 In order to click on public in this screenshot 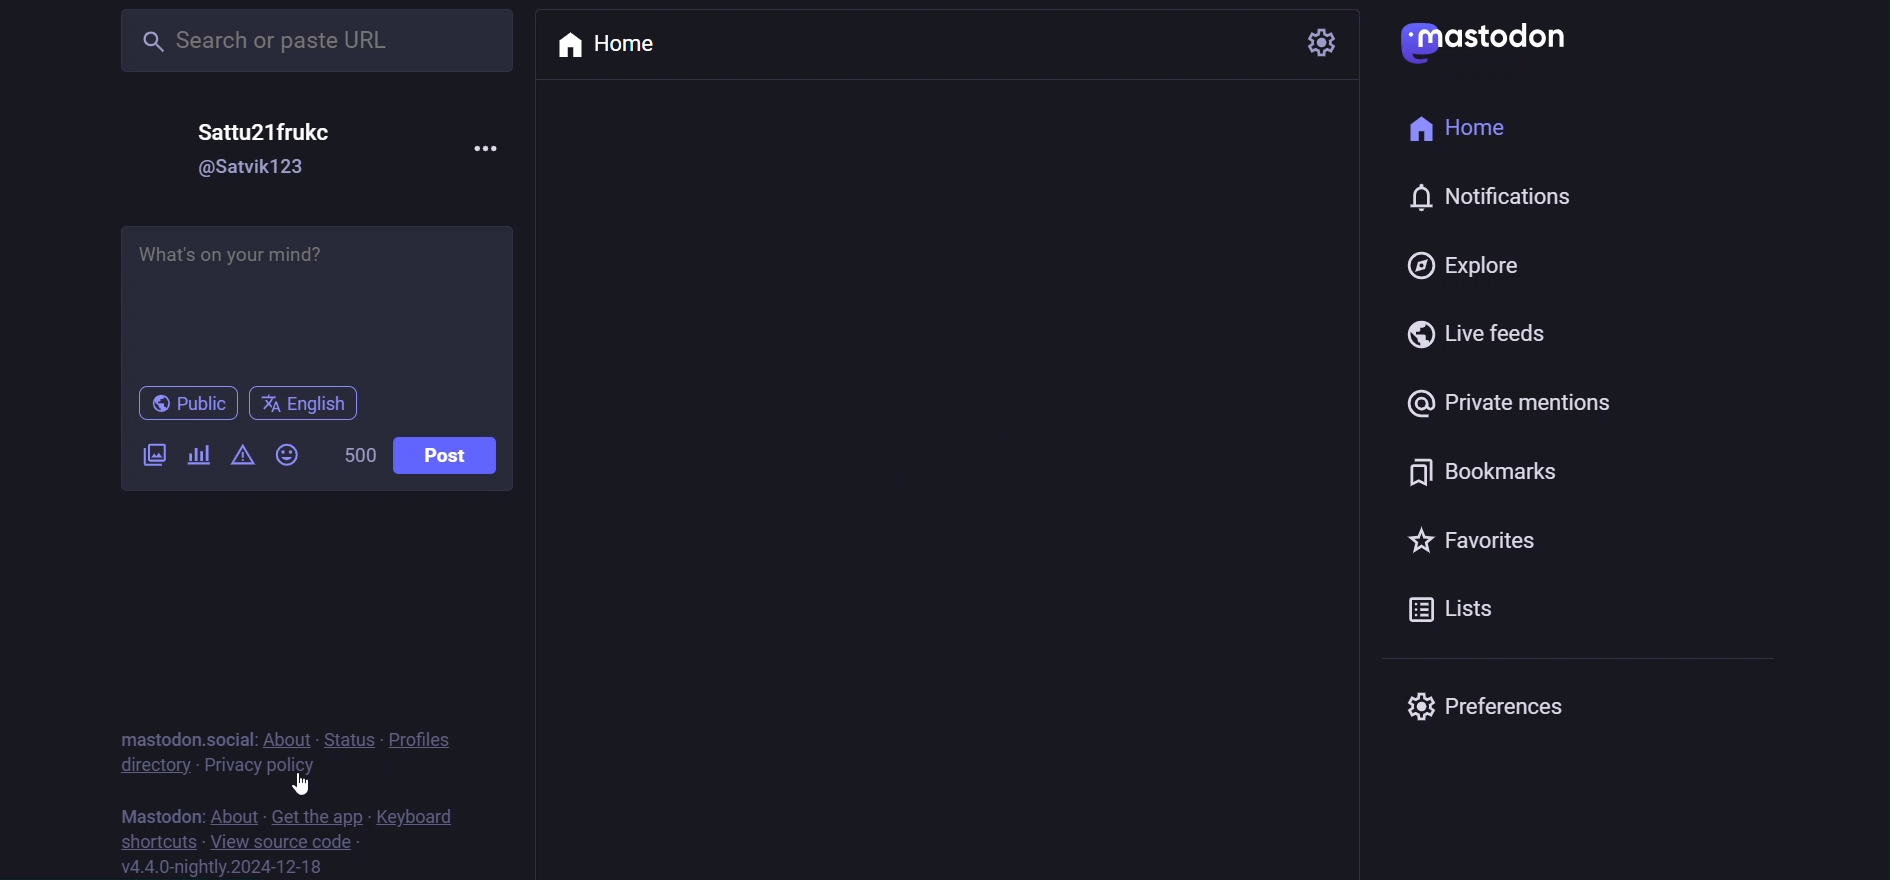, I will do `click(182, 403)`.